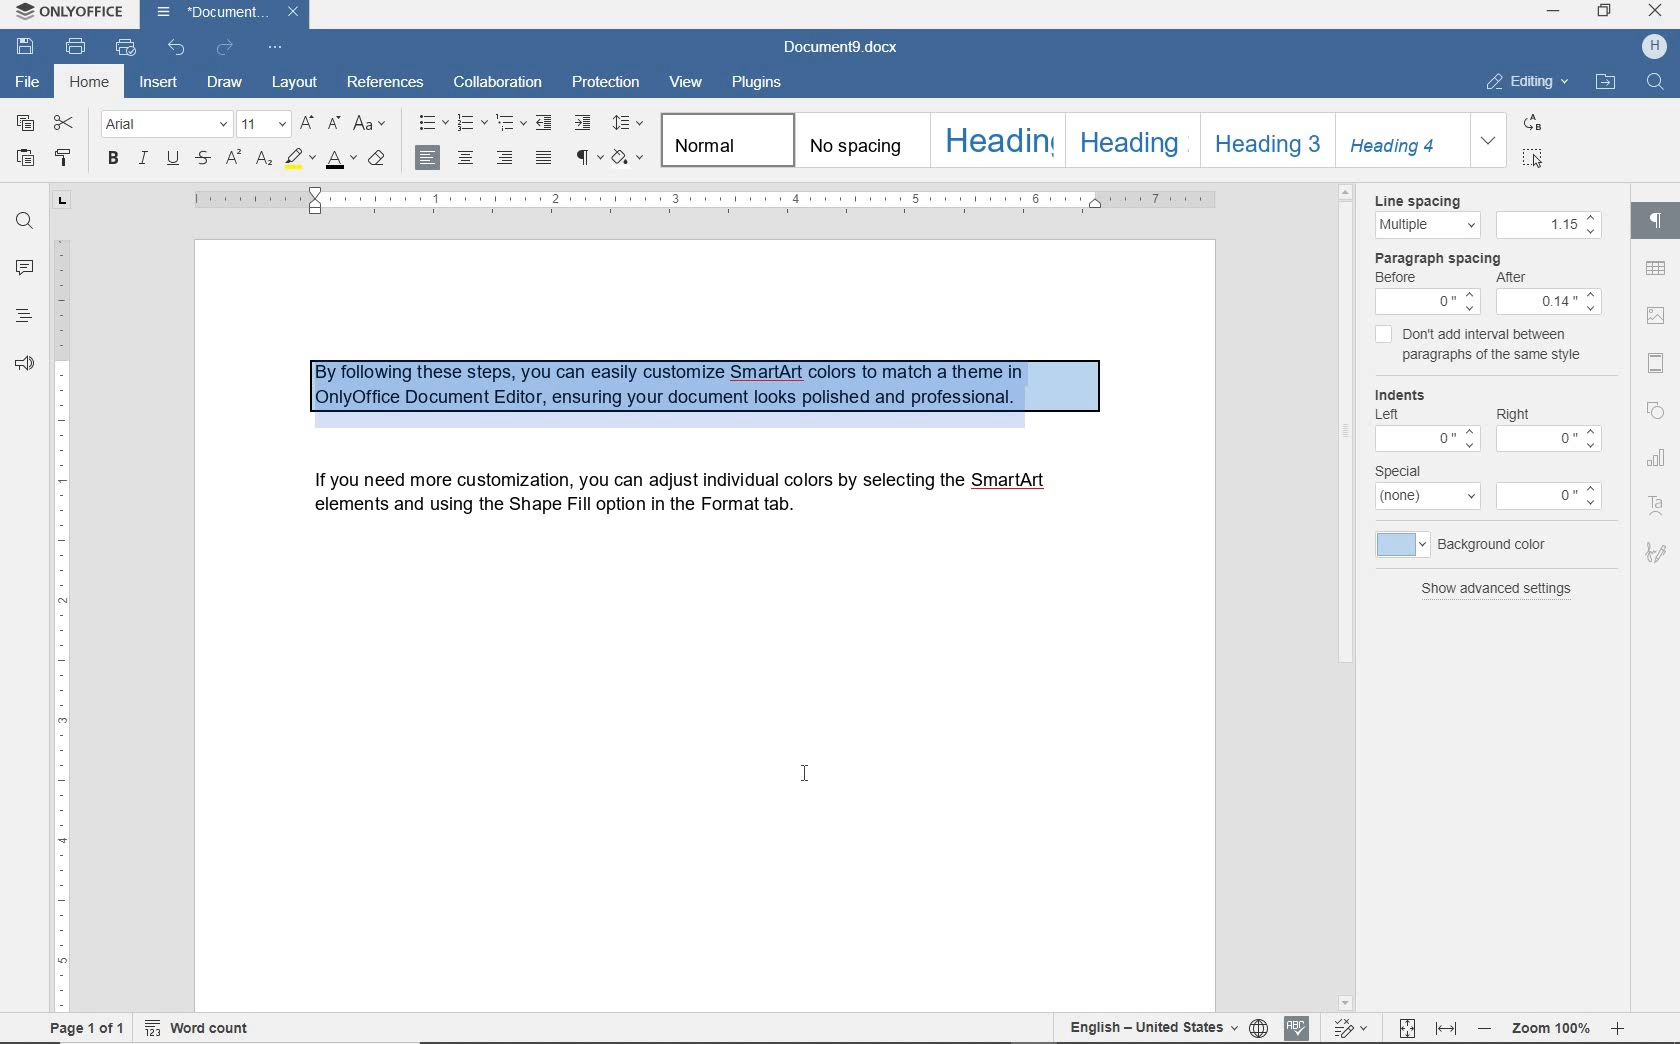 The width and height of the screenshot is (1680, 1044). I want to click on scroll up, so click(1347, 190).